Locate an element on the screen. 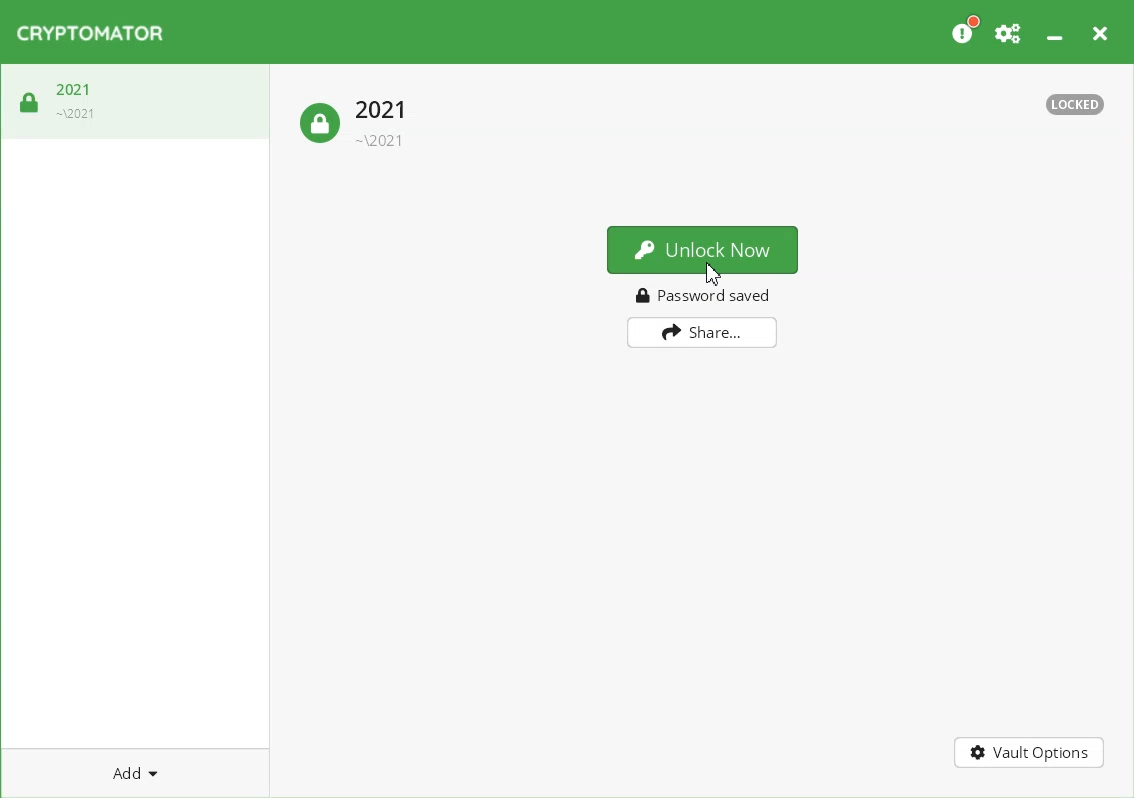 The width and height of the screenshot is (1134, 798). Logo is located at coordinates (89, 31).